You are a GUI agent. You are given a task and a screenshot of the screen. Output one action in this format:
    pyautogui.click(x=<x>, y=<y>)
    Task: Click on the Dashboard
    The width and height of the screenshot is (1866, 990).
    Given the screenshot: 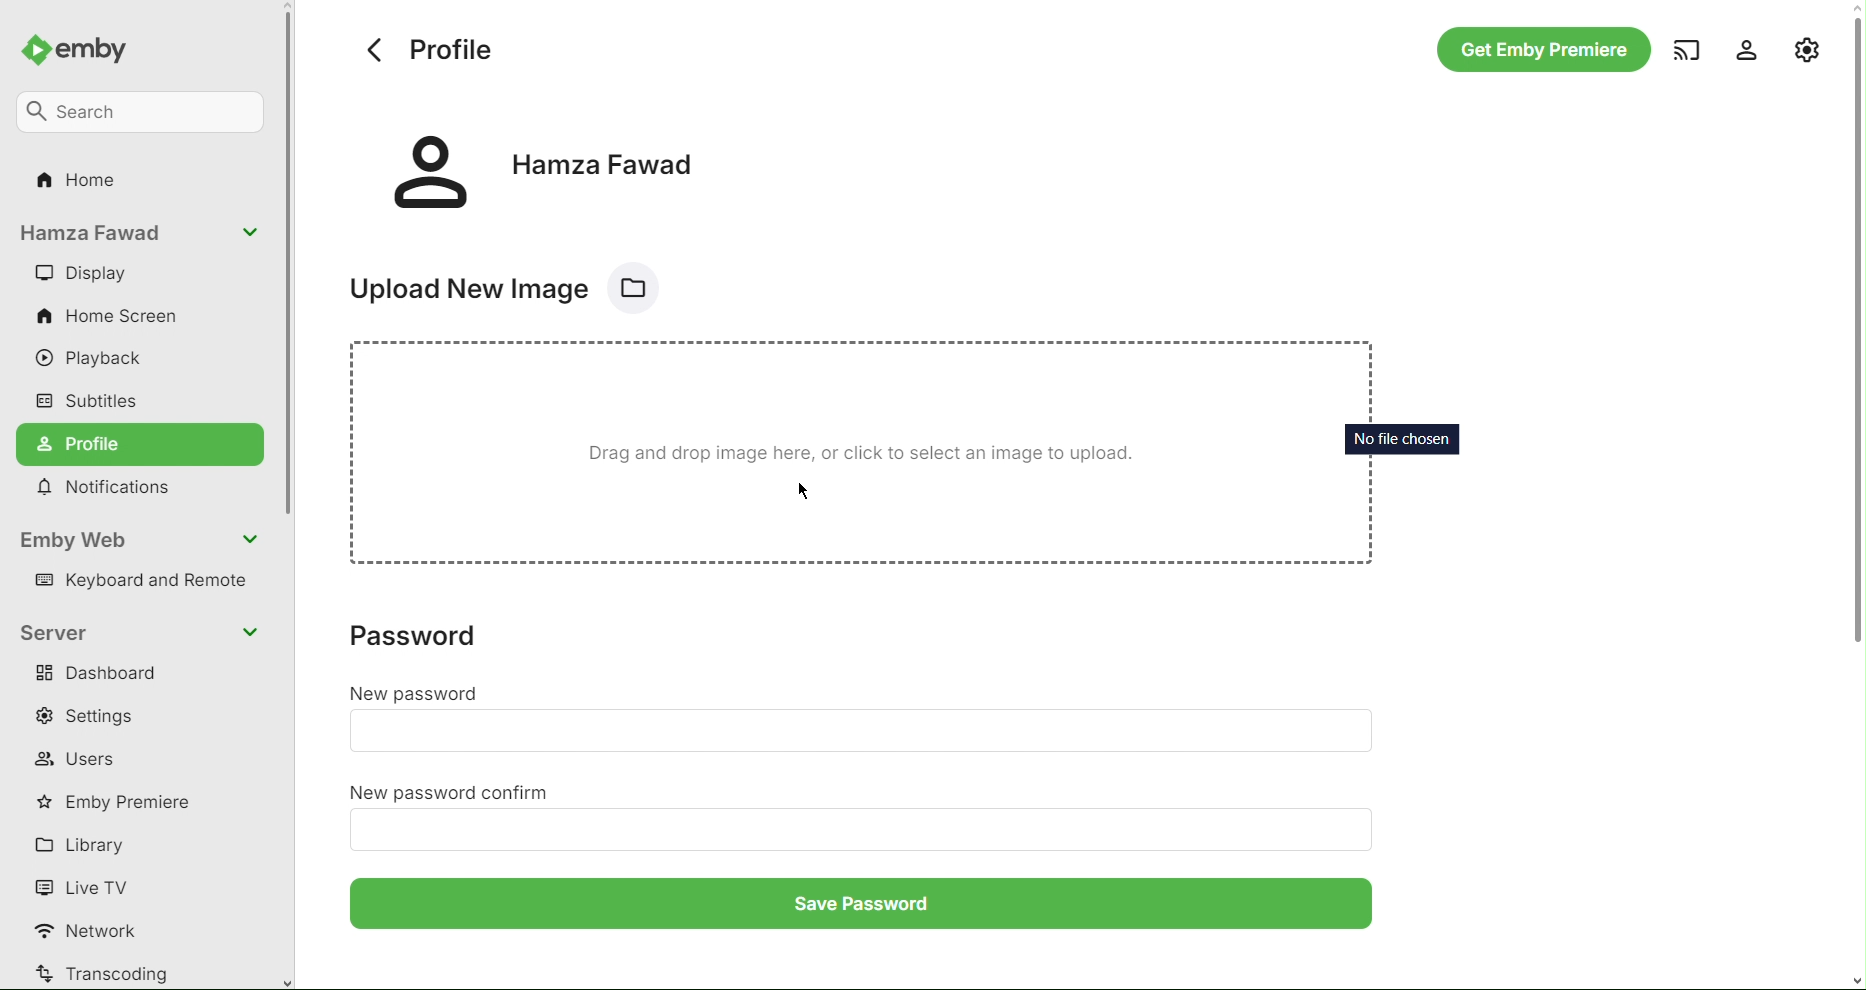 What is the action you would take?
    pyautogui.click(x=102, y=676)
    